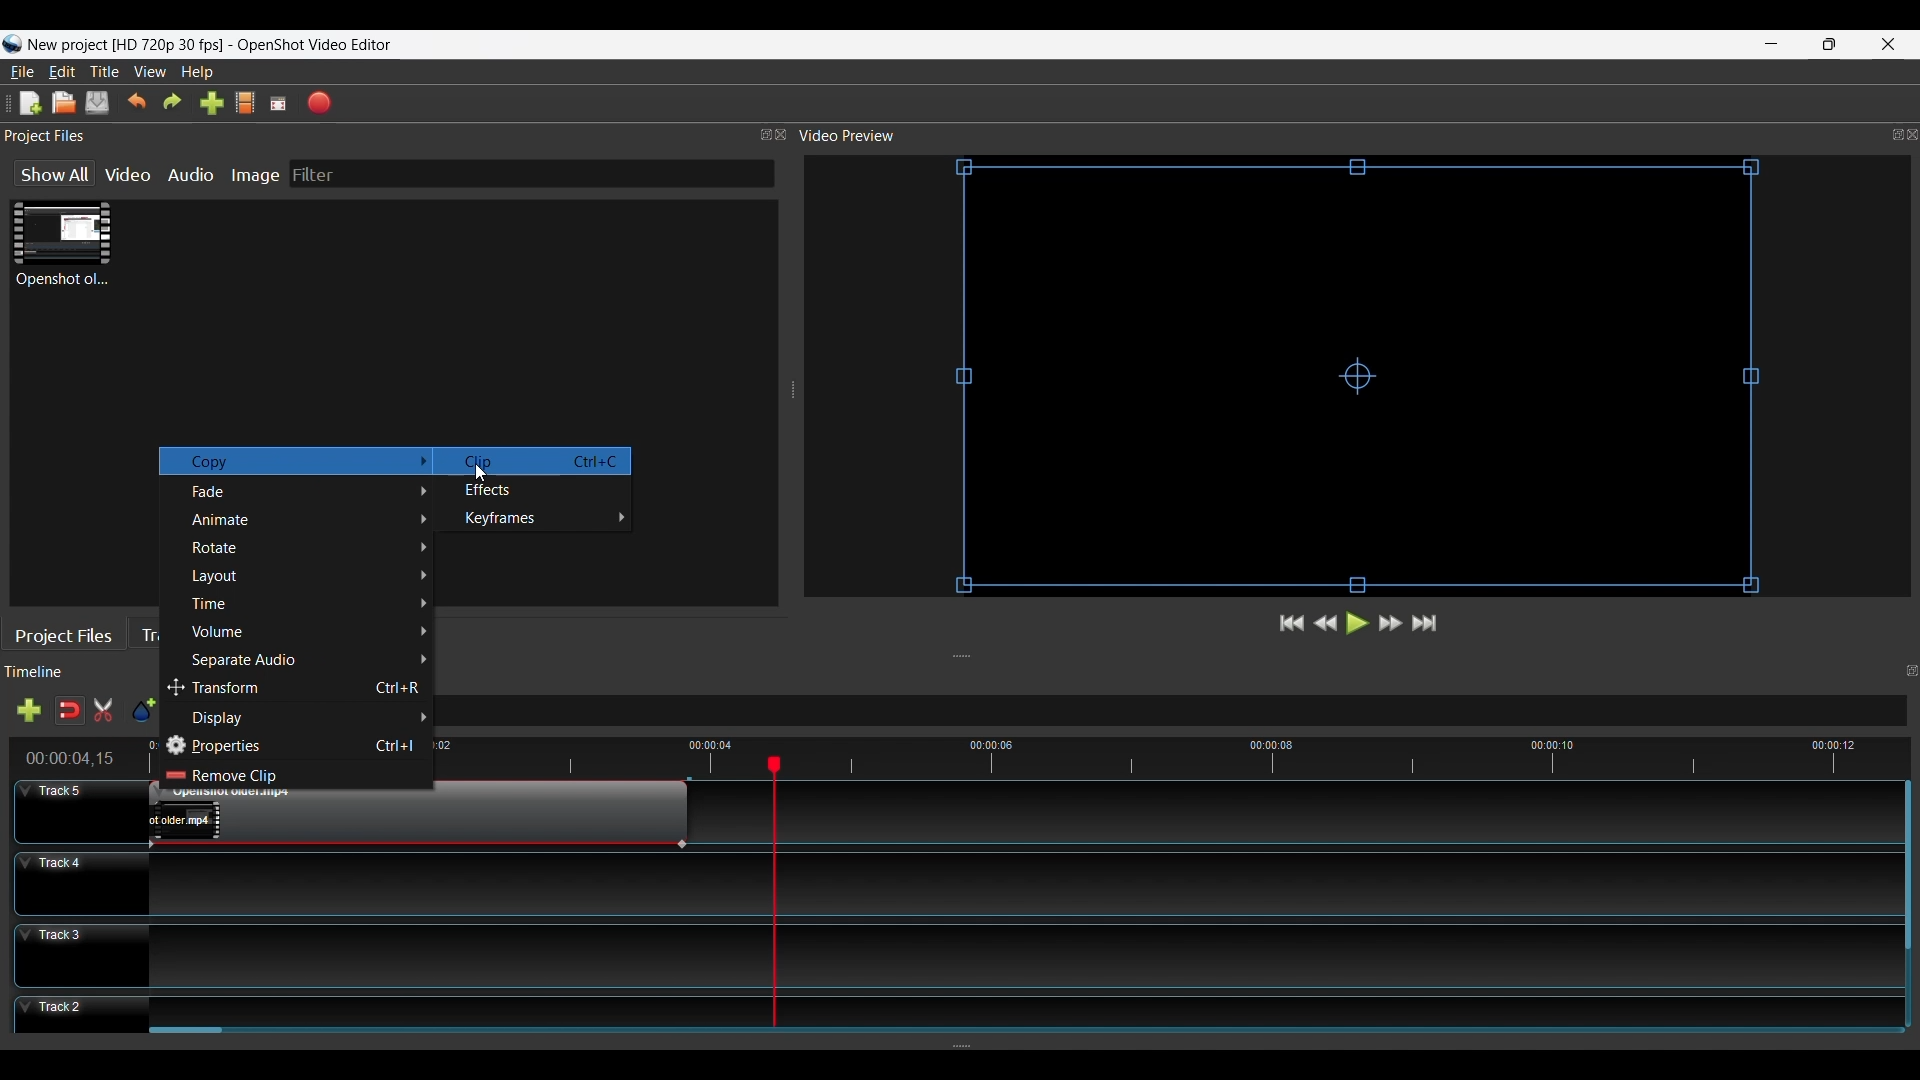 The width and height of the screenshot is (1920, 1080). What do you see at coordinates (139, 102) in the screenshot?
I see `Undo` at bounding box center [139, 102].